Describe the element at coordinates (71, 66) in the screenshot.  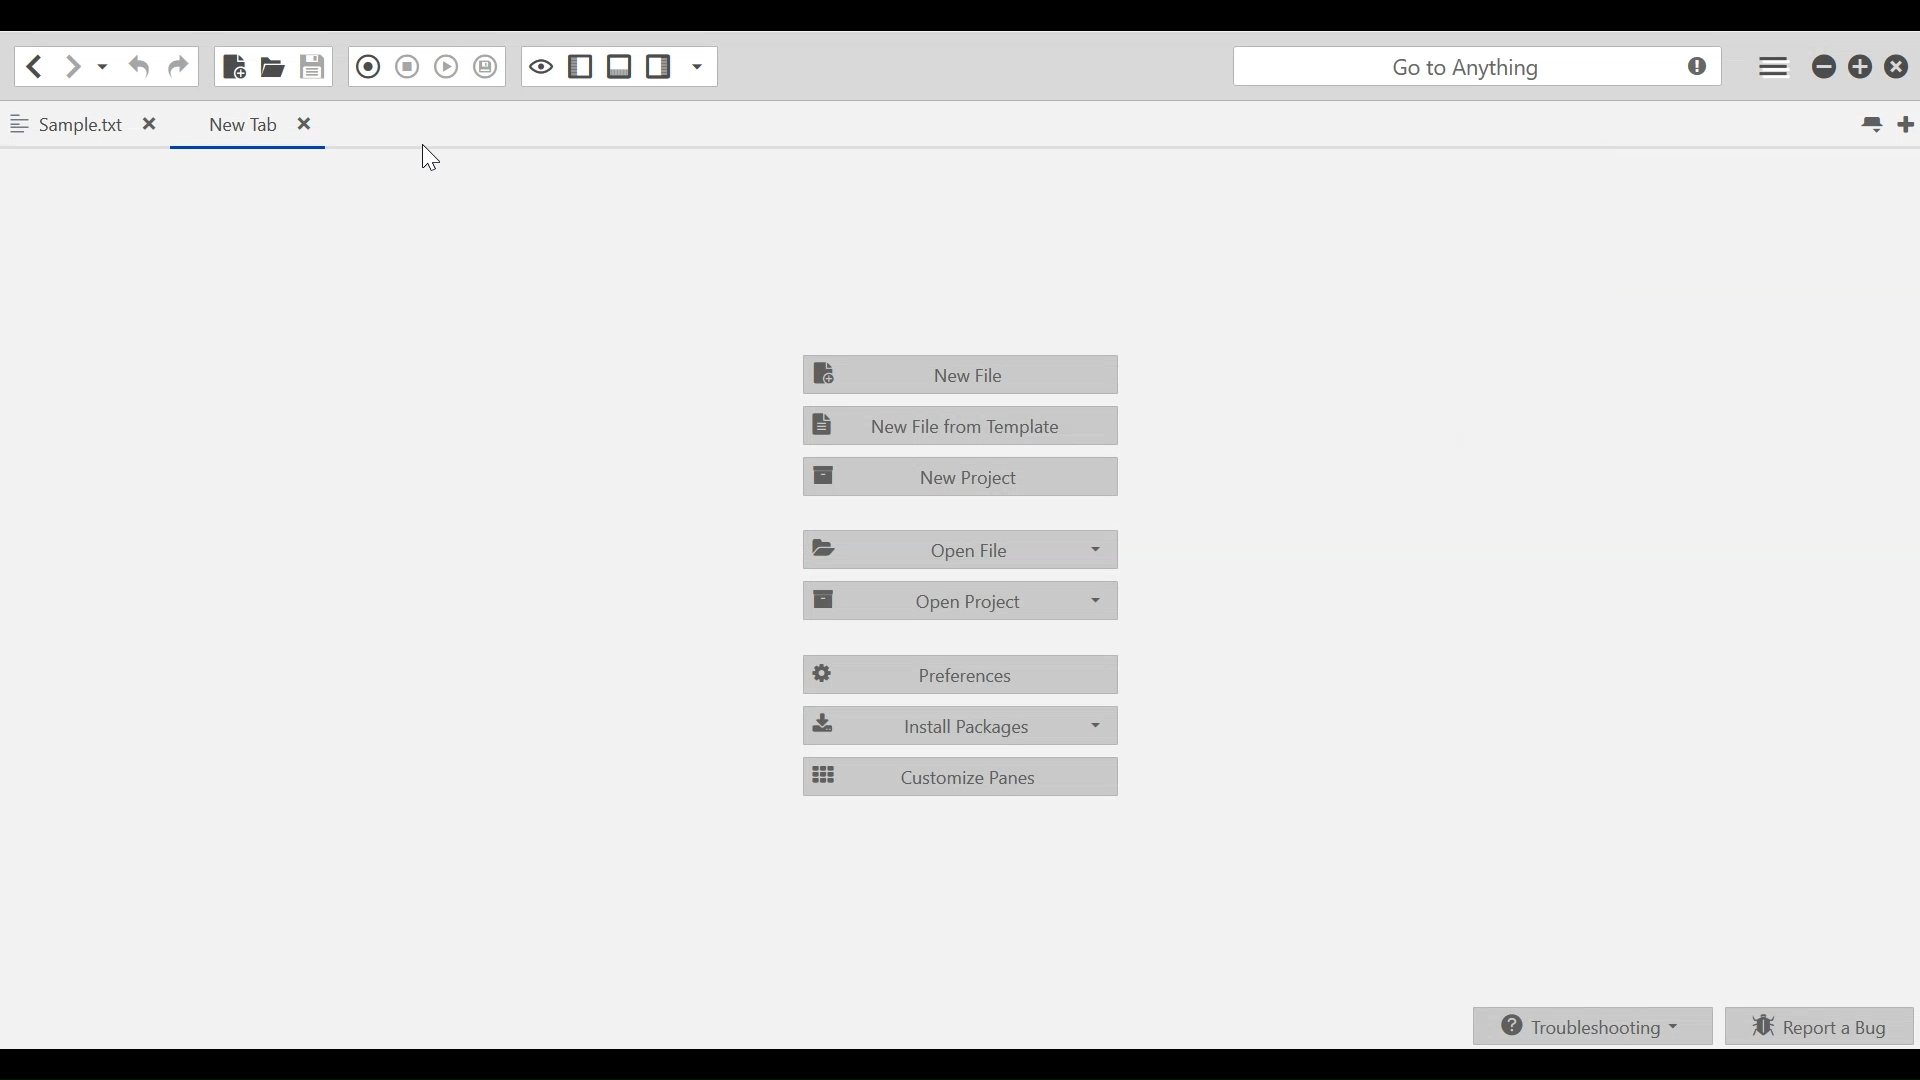
I see `Go Forward one location` at that location.